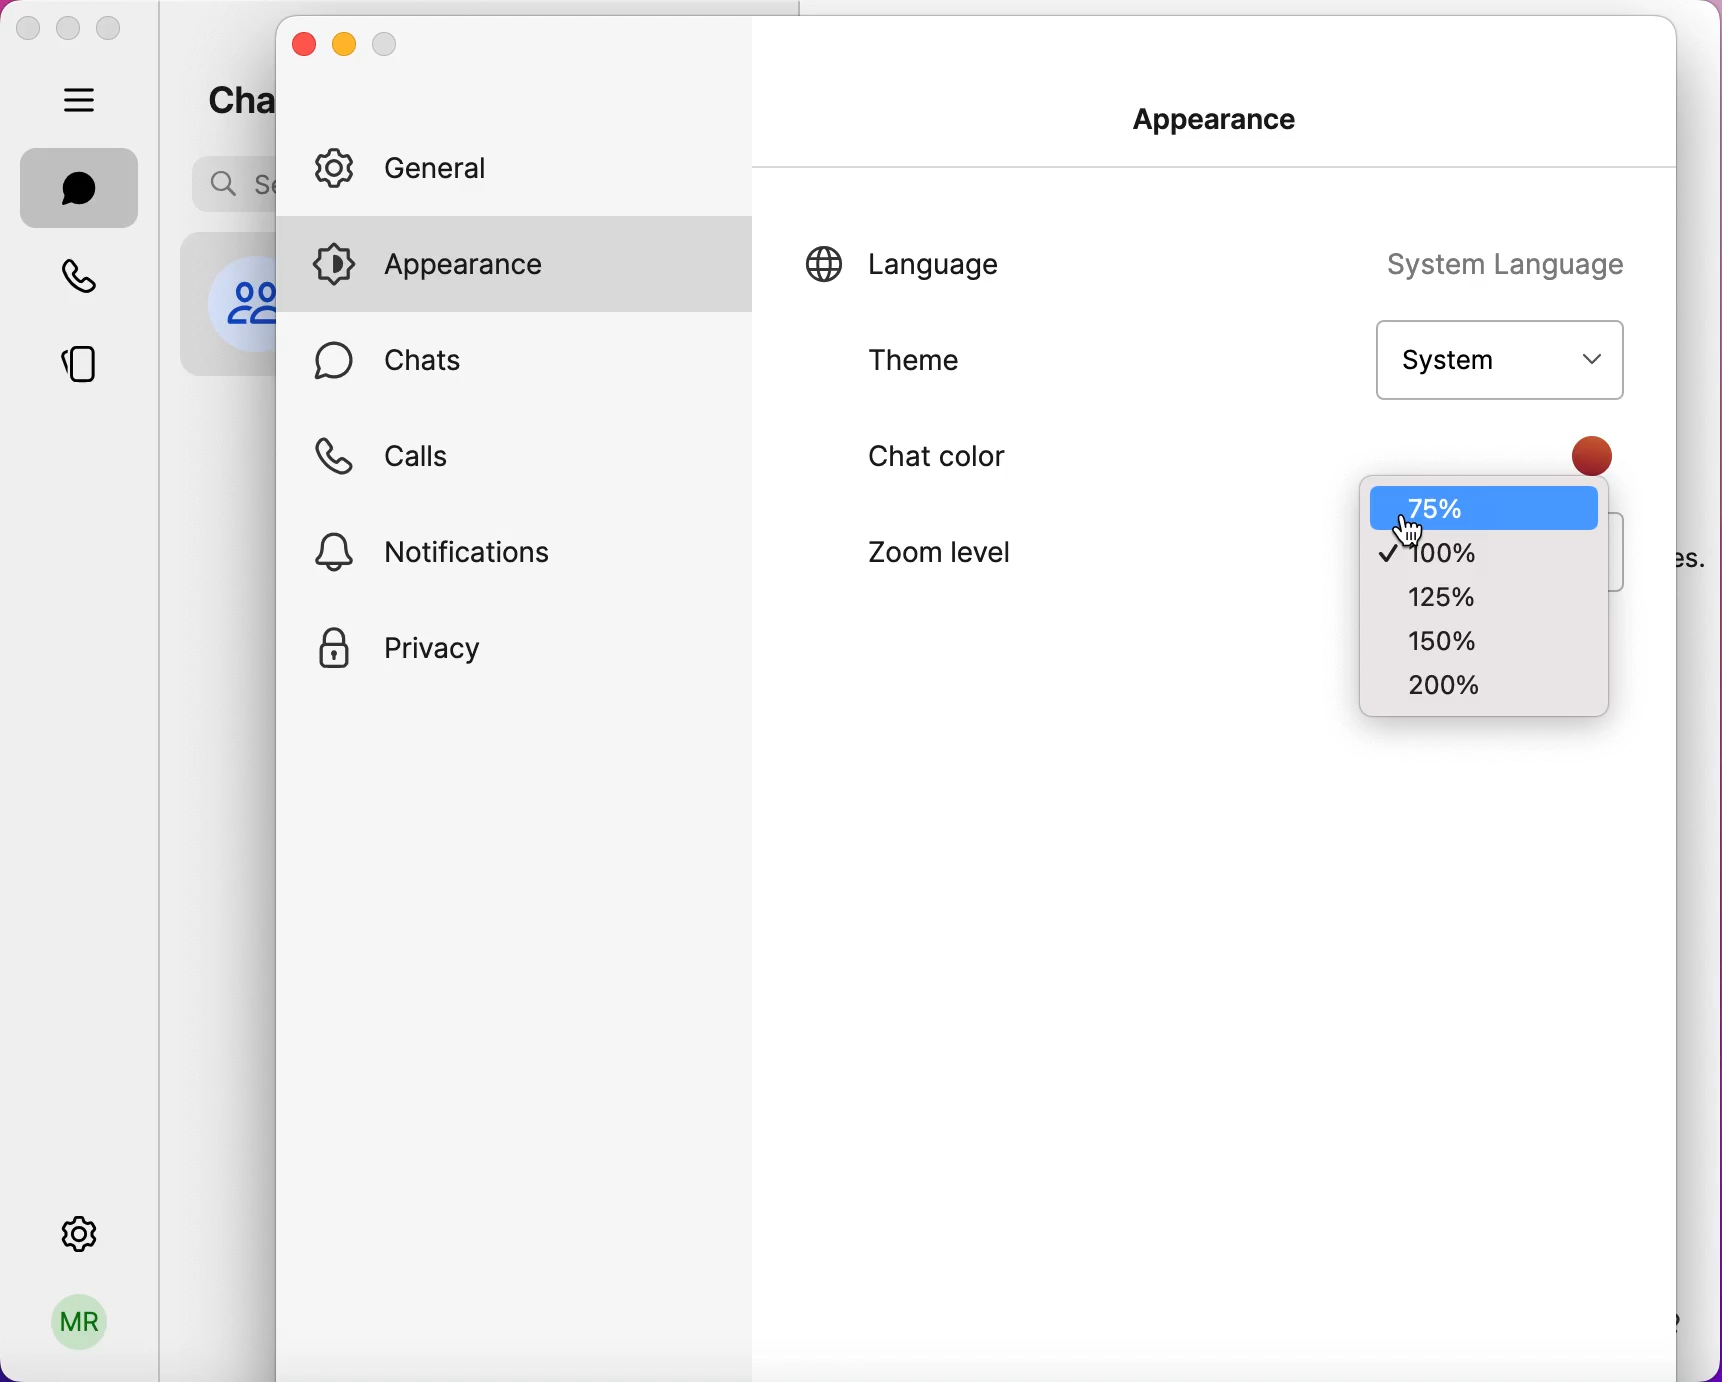 This screenshot has width=1722, height=1382. What do you see at coordinates (69, 28) in the screenshot?
I see `minimize` at bounding box center [69, 28].